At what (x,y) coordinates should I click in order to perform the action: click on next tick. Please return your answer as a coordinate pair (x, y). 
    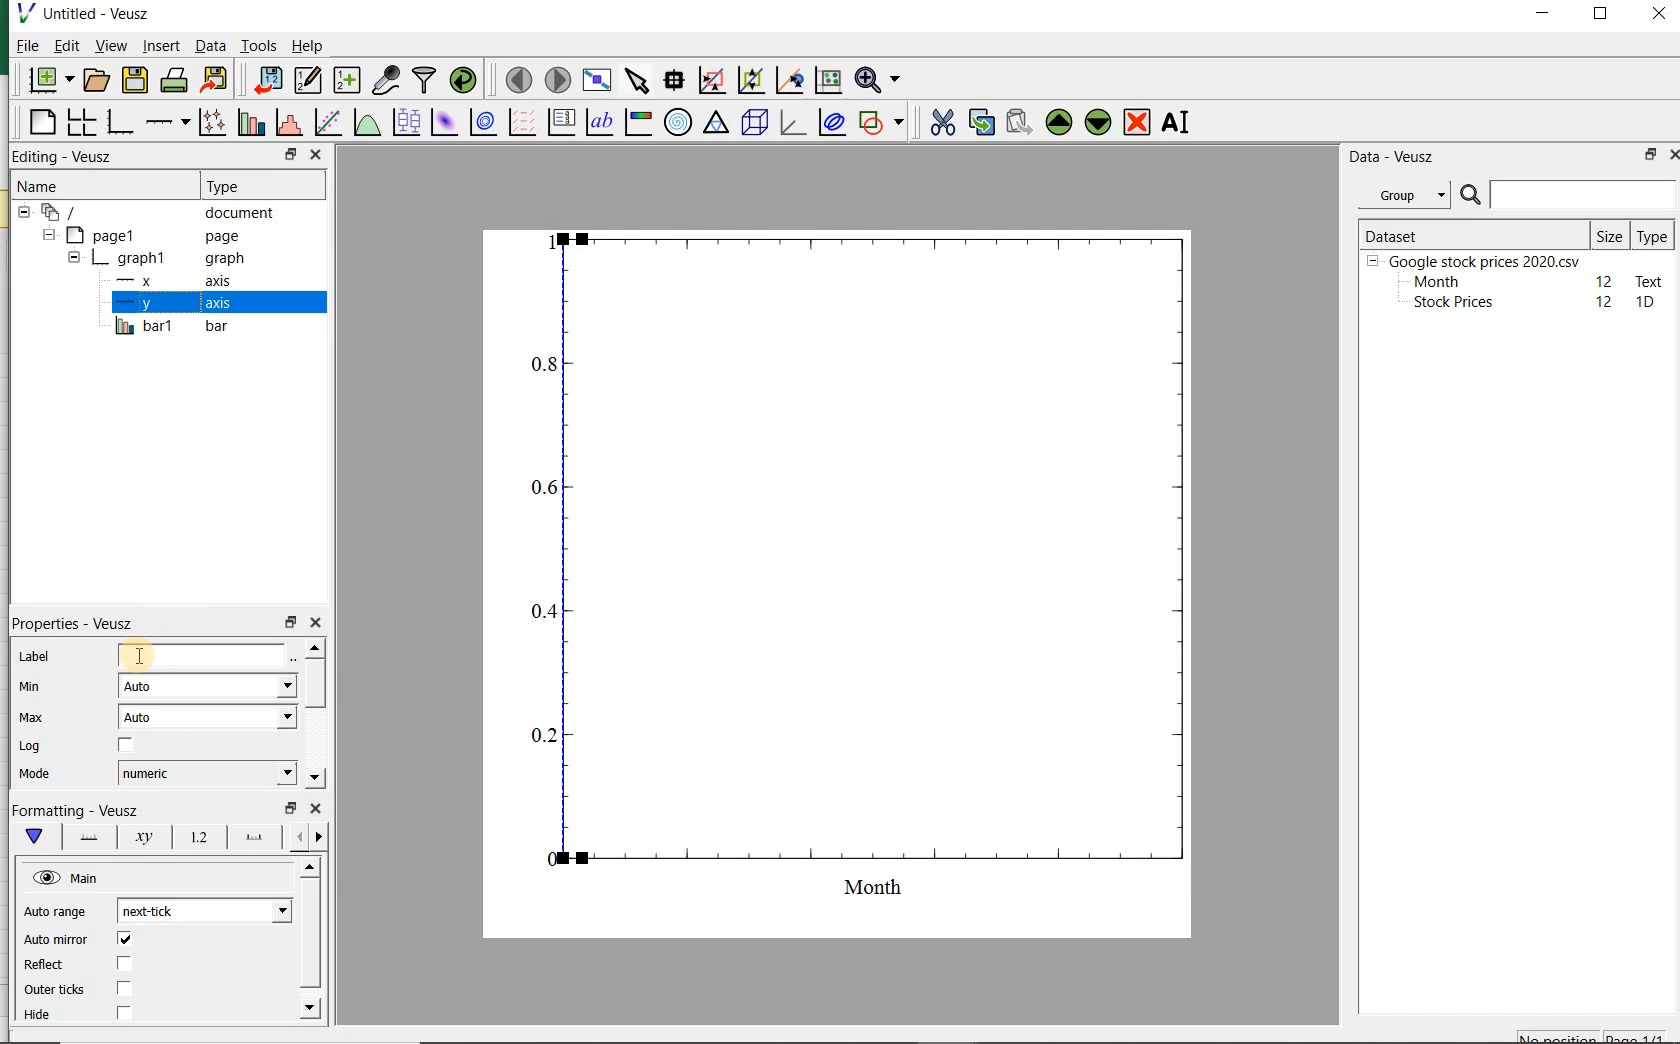
    Looking at the image, I should click on (201, 911).